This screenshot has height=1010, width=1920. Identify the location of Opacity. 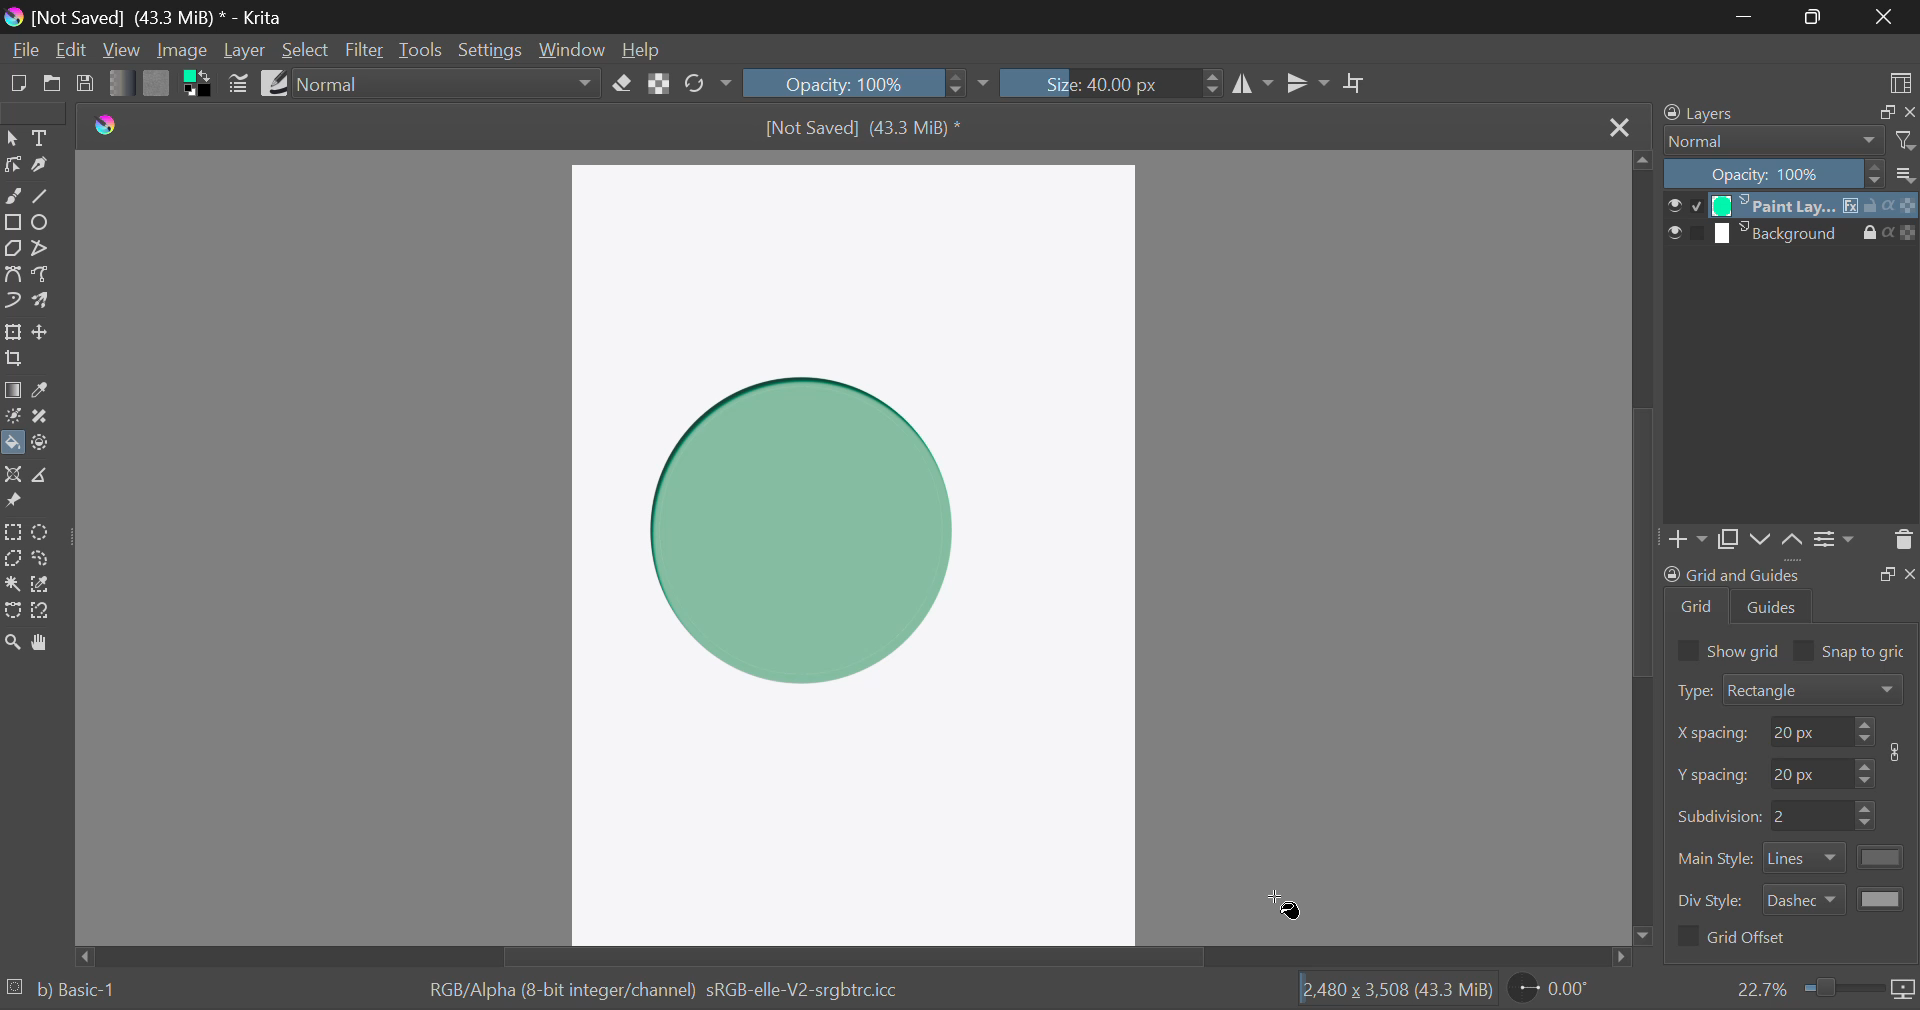
(868, 83).